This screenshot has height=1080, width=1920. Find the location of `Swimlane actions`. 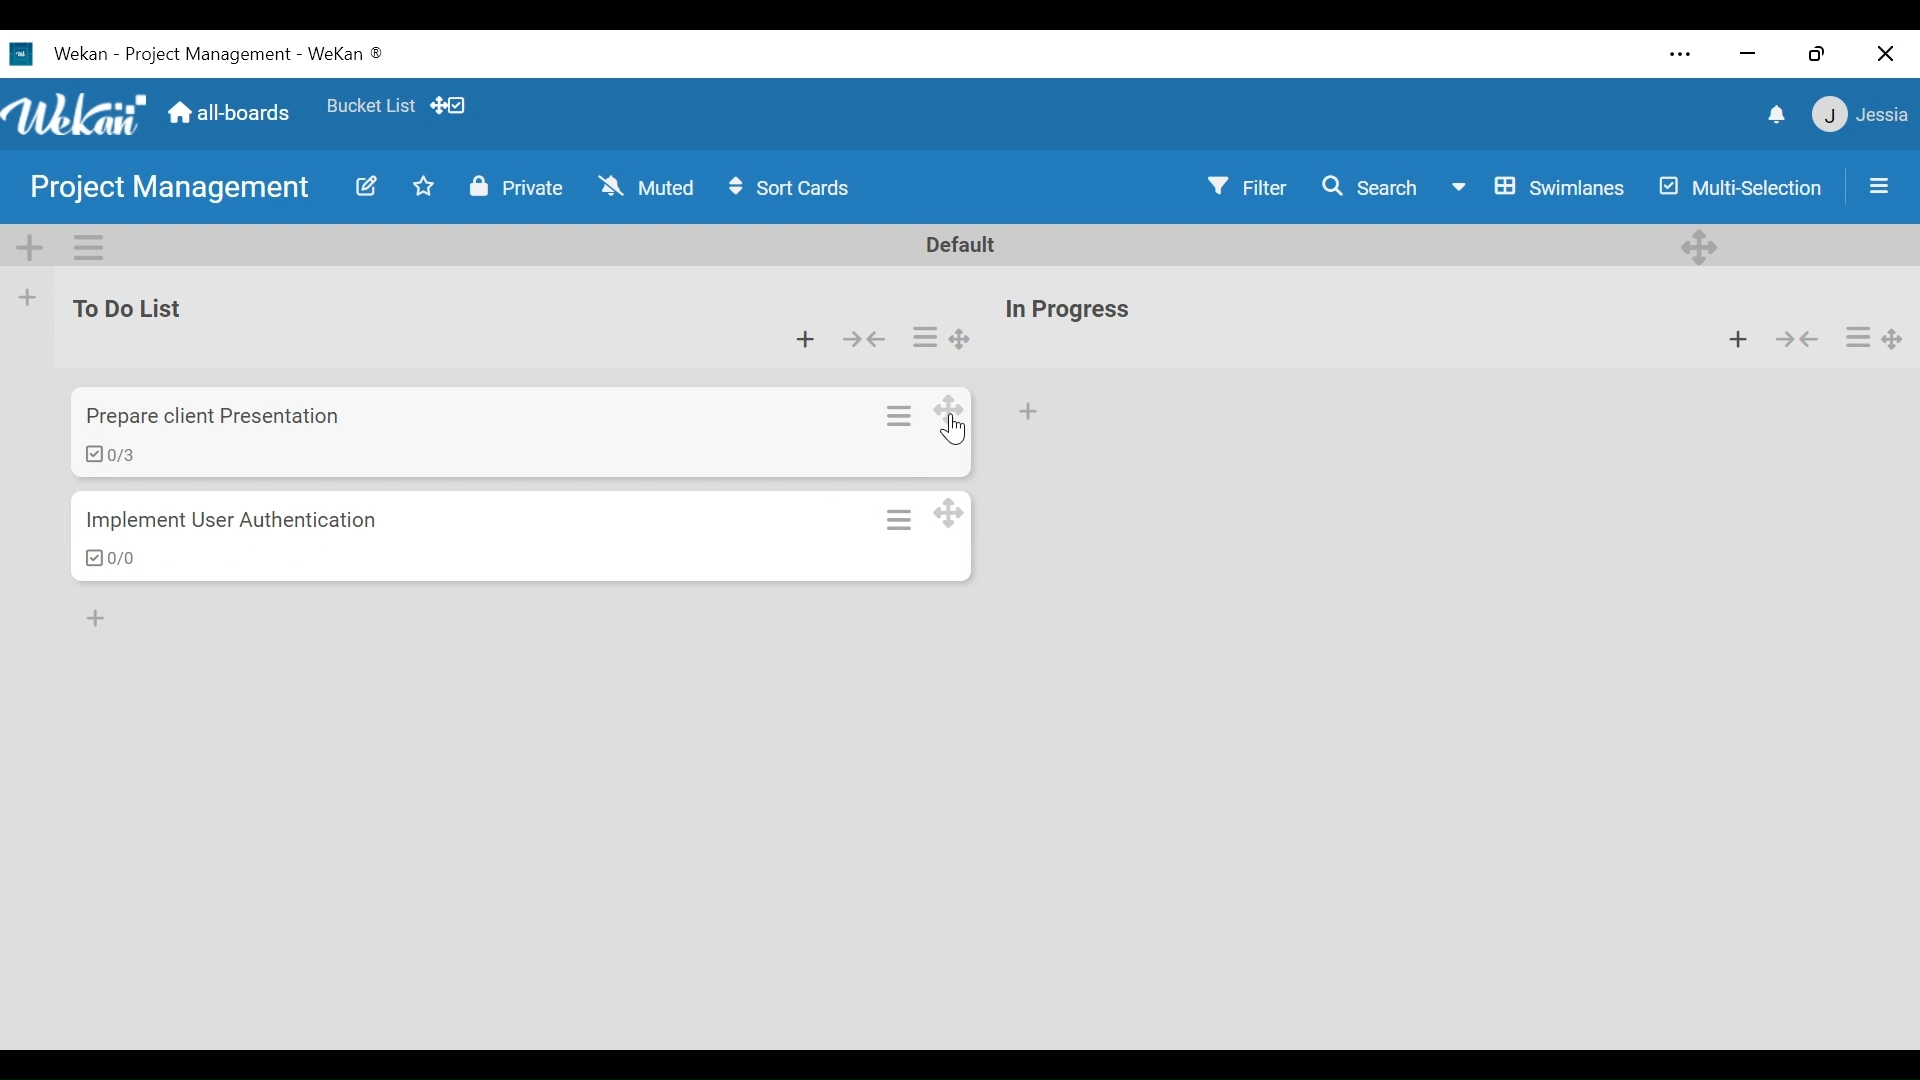

Swimlane actions is located at coordinates (88, 247).